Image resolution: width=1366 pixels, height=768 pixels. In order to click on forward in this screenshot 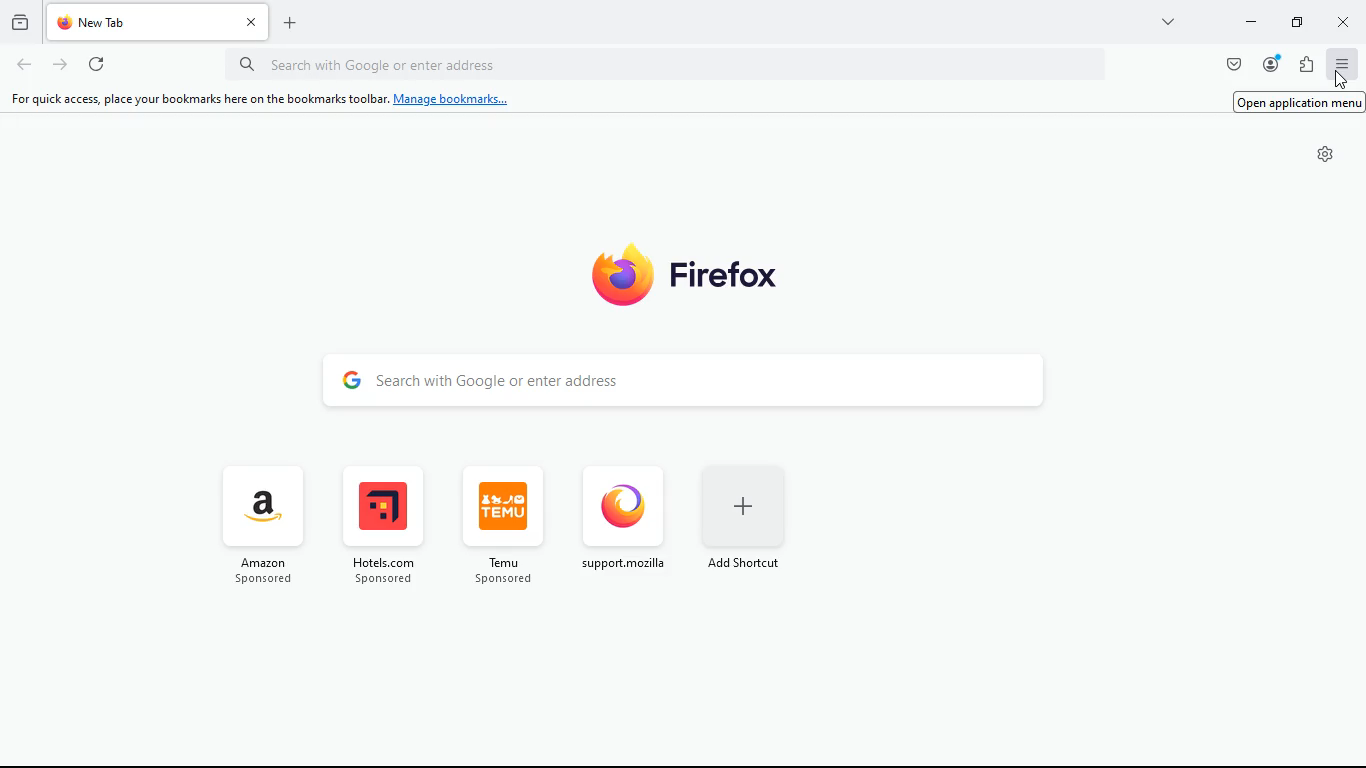, I will do `click(58, 66)`.